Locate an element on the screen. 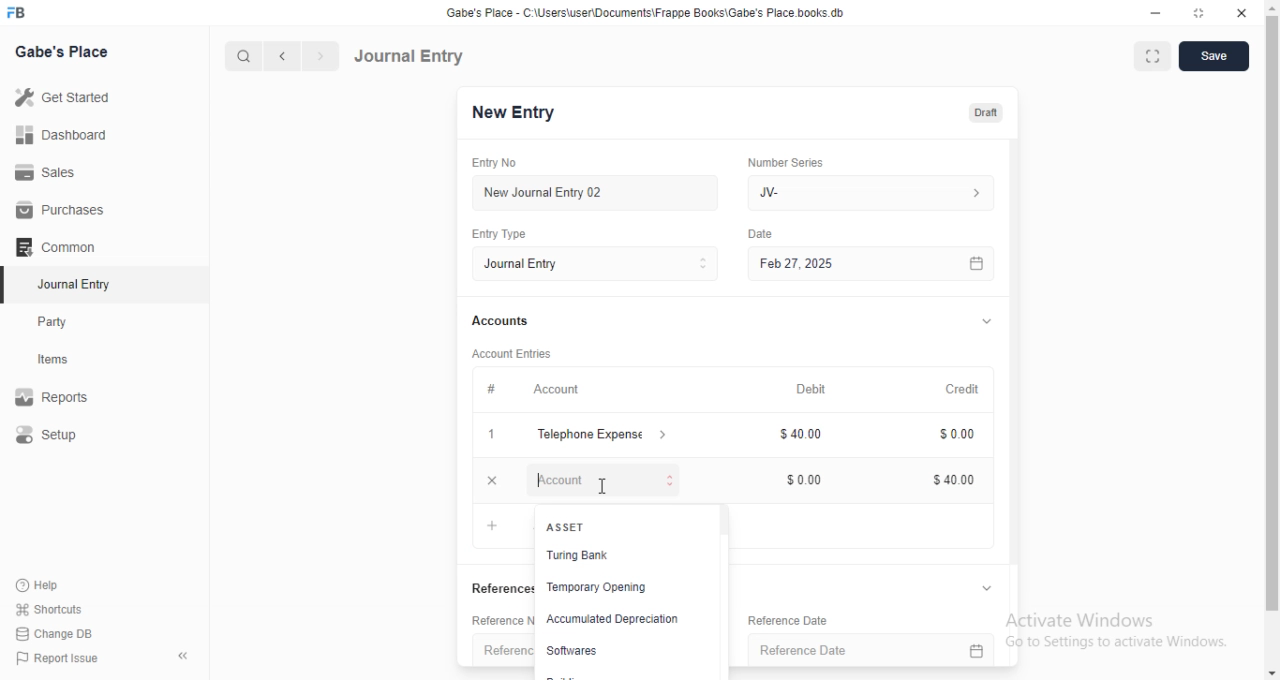  Setup is located at coordinates (49, 434).